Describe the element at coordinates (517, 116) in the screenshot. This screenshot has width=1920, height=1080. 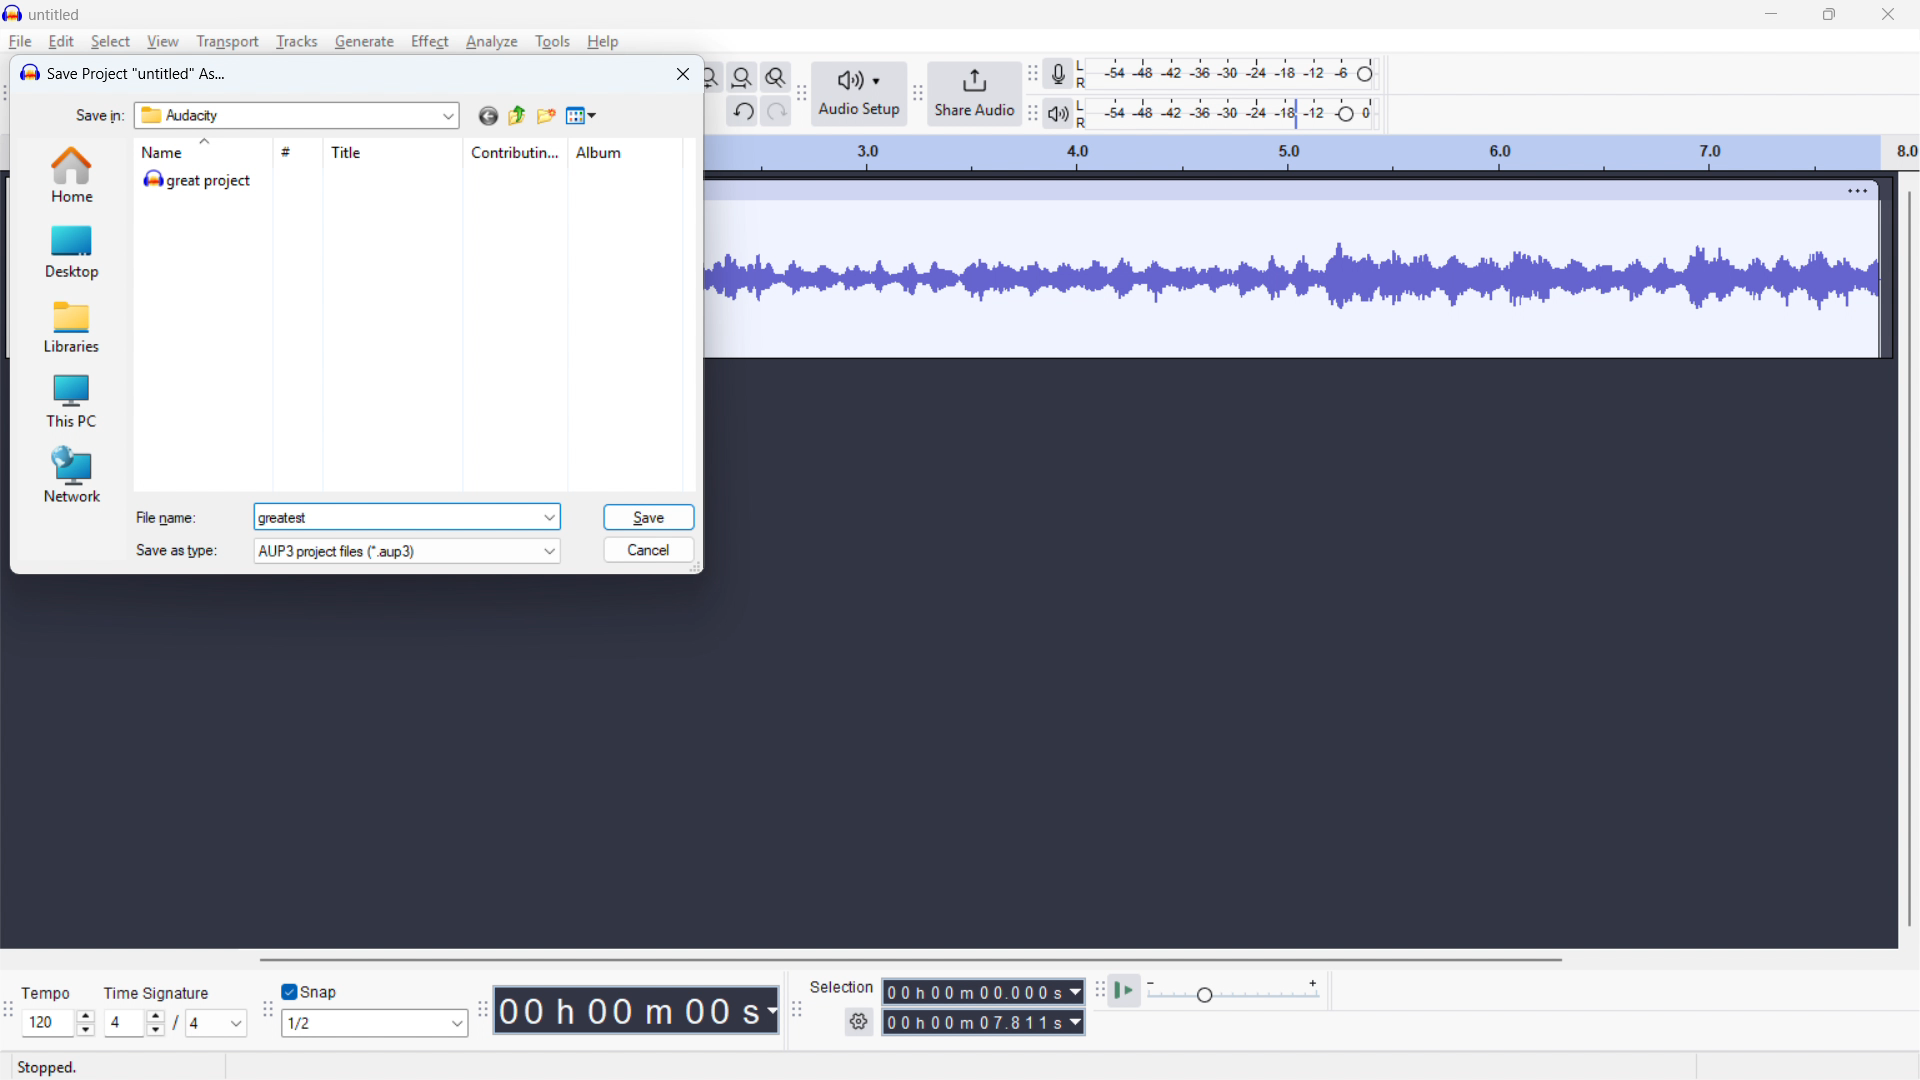
I see `previous folder` at that location.